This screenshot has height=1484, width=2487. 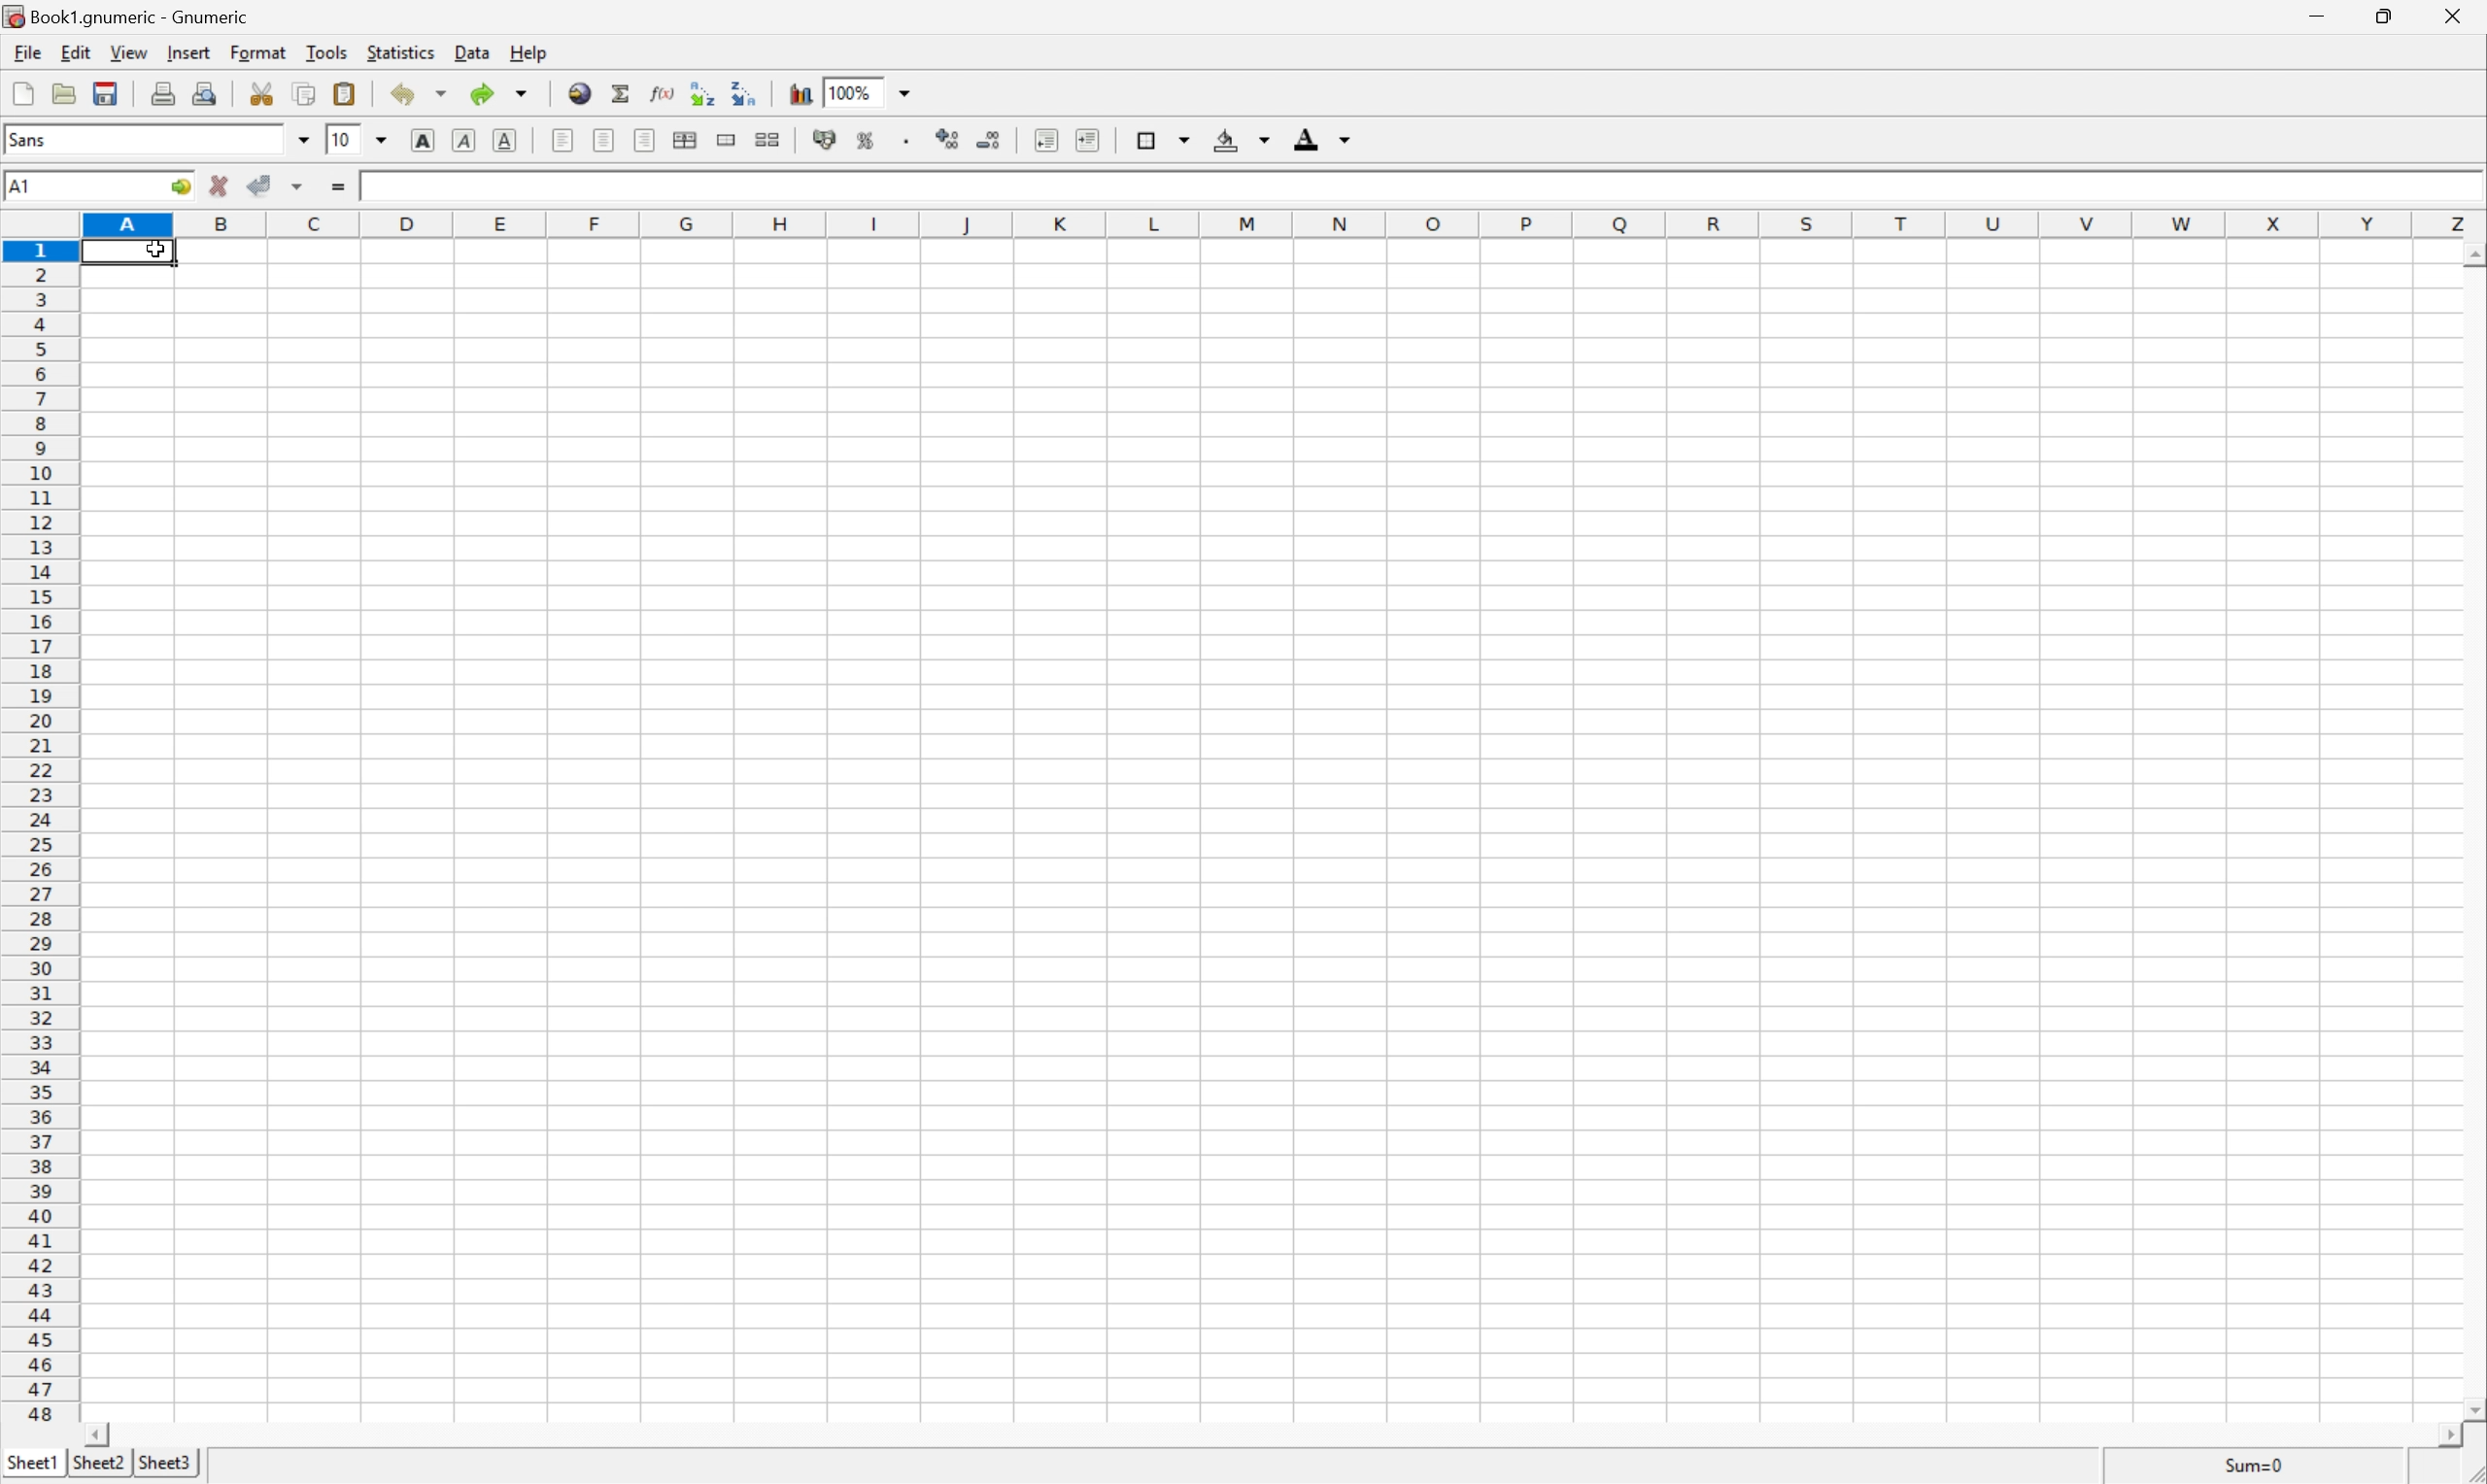 I want to click on foreground color, so click(x=1323, y=137).